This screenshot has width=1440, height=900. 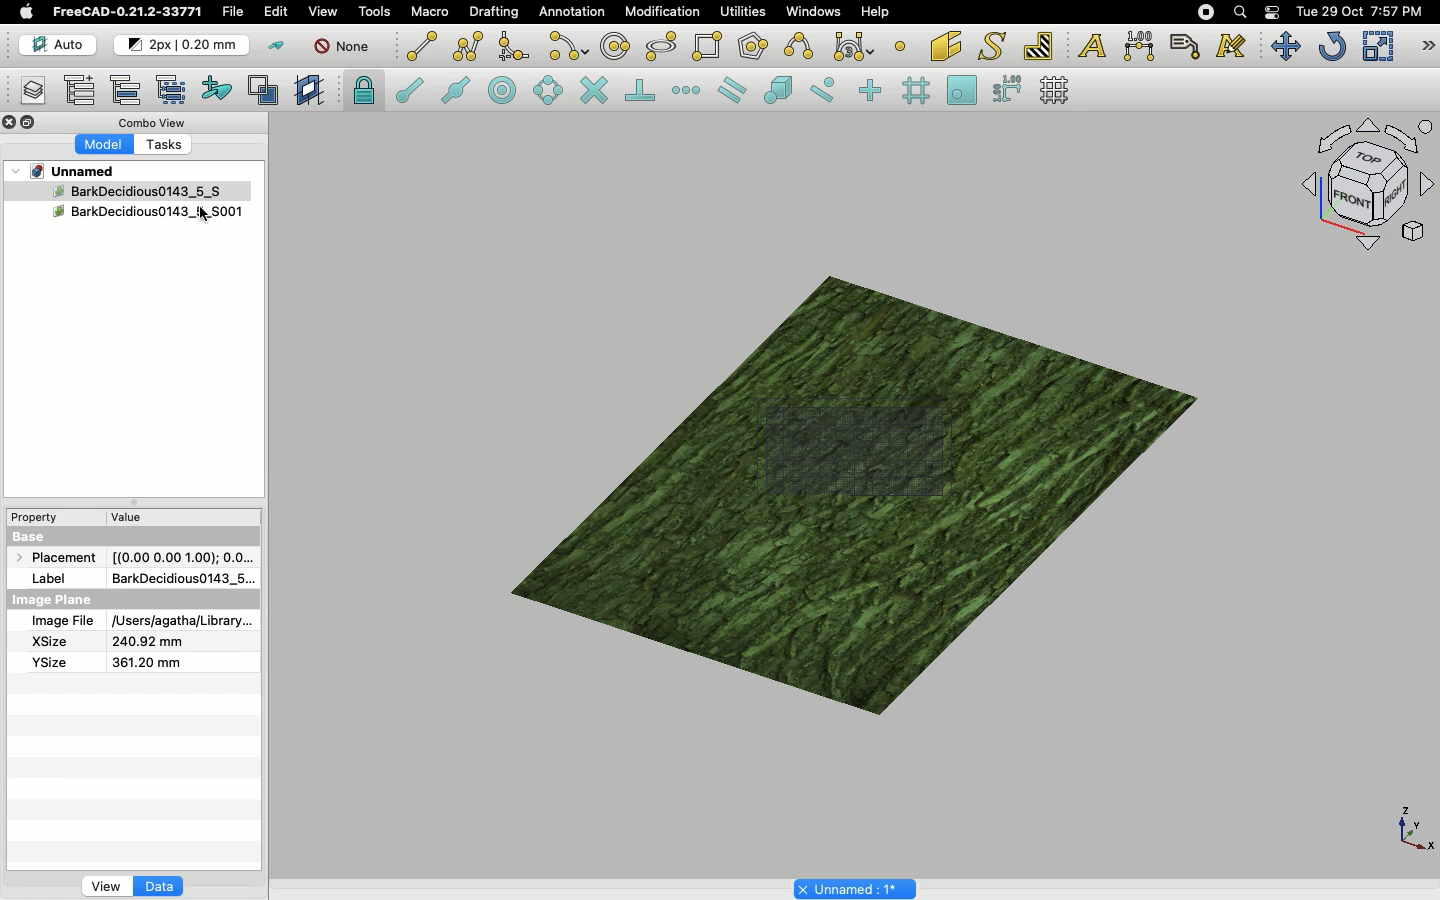 What do you see at coordinates (1274, 11) in the screenshot?
I see `Notification` at bounding box center [1274, 11].